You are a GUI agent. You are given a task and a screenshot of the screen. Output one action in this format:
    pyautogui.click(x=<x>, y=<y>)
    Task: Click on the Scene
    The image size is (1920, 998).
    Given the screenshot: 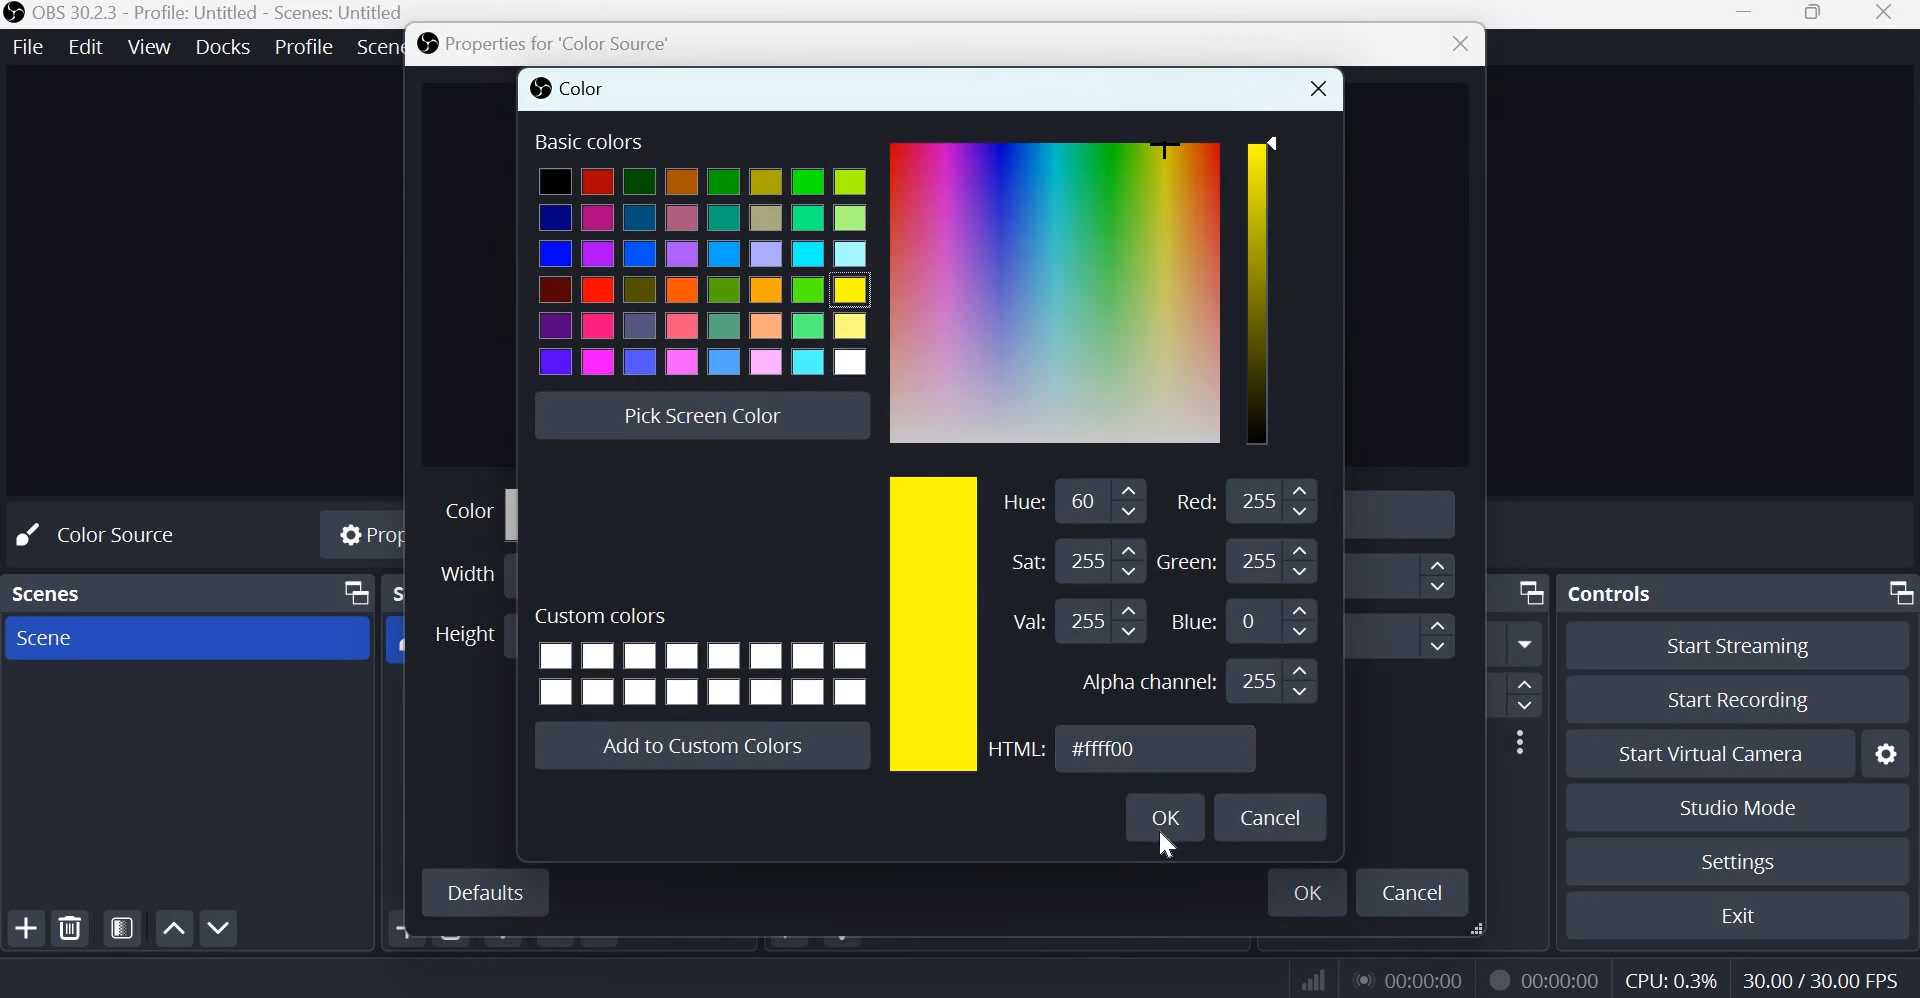 What is the action you would take?
    pyautogui.click(x=44, y=638)
    